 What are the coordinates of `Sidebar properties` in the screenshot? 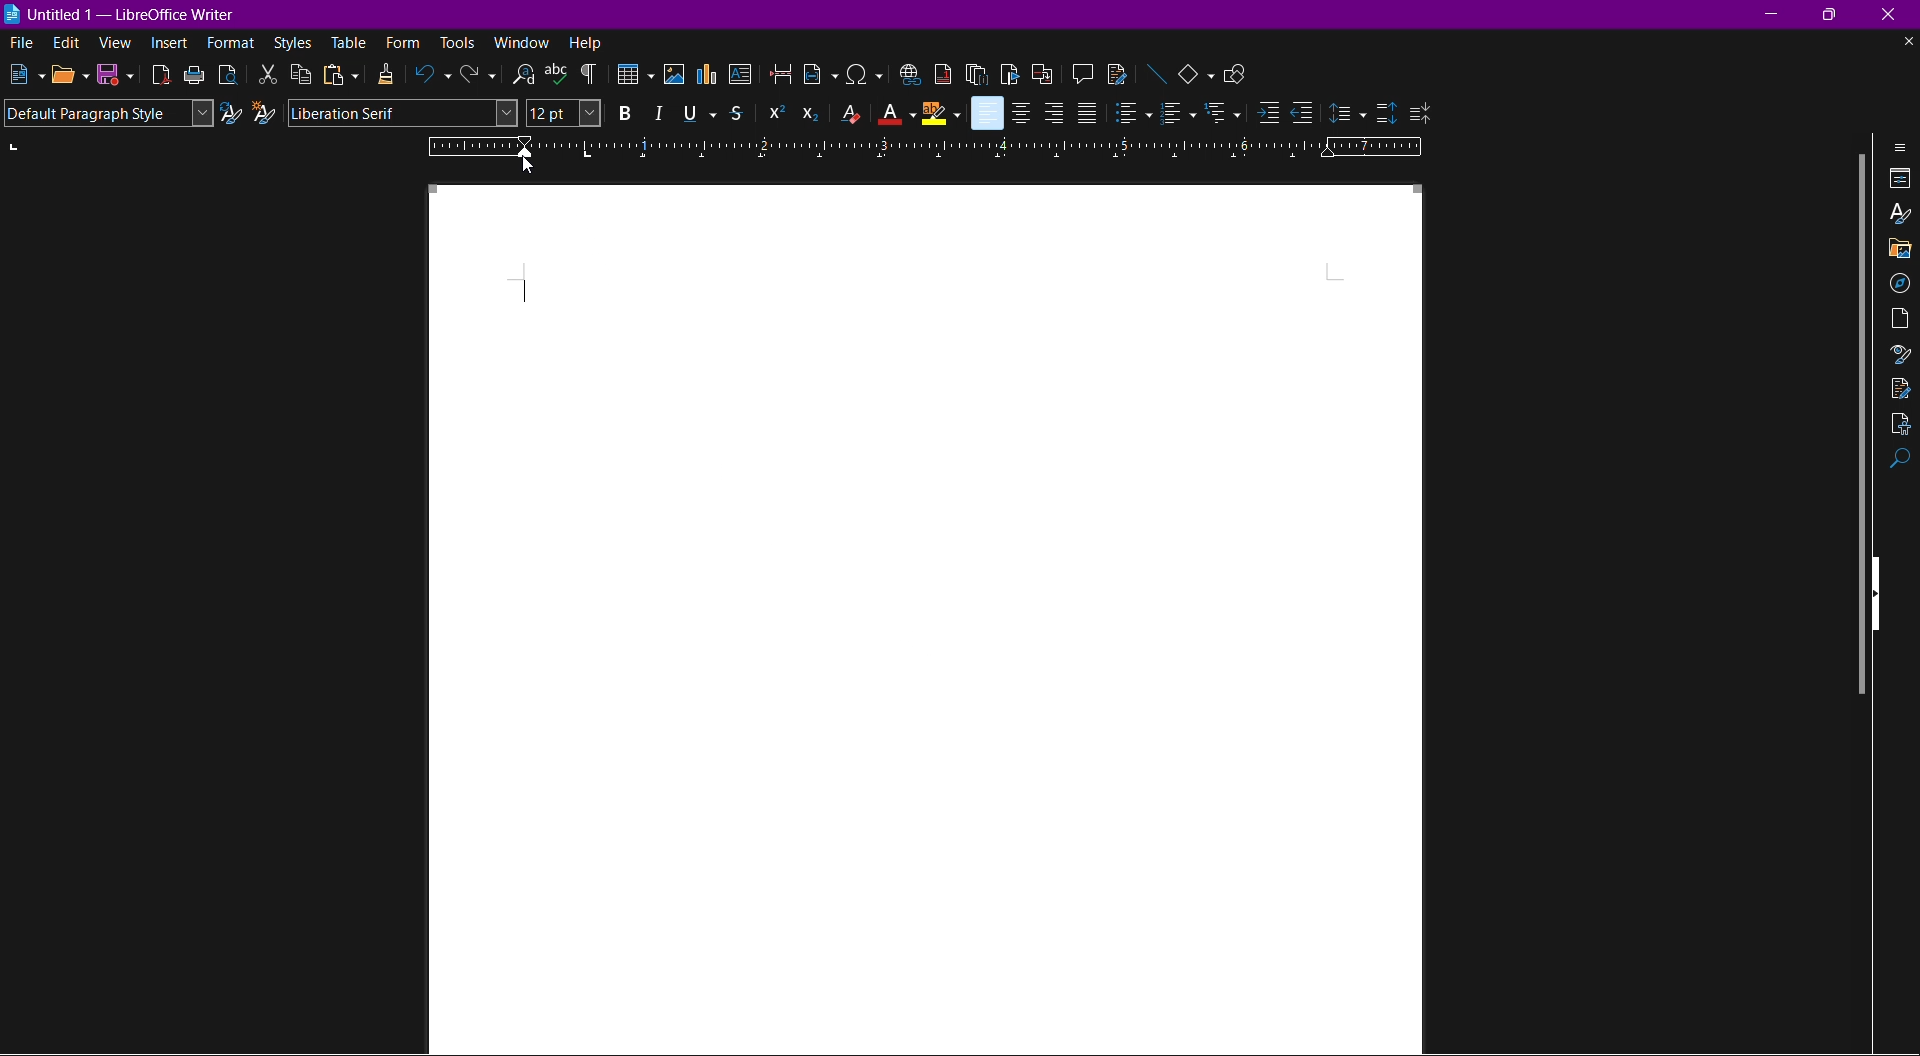 It's located at (1902, 146).